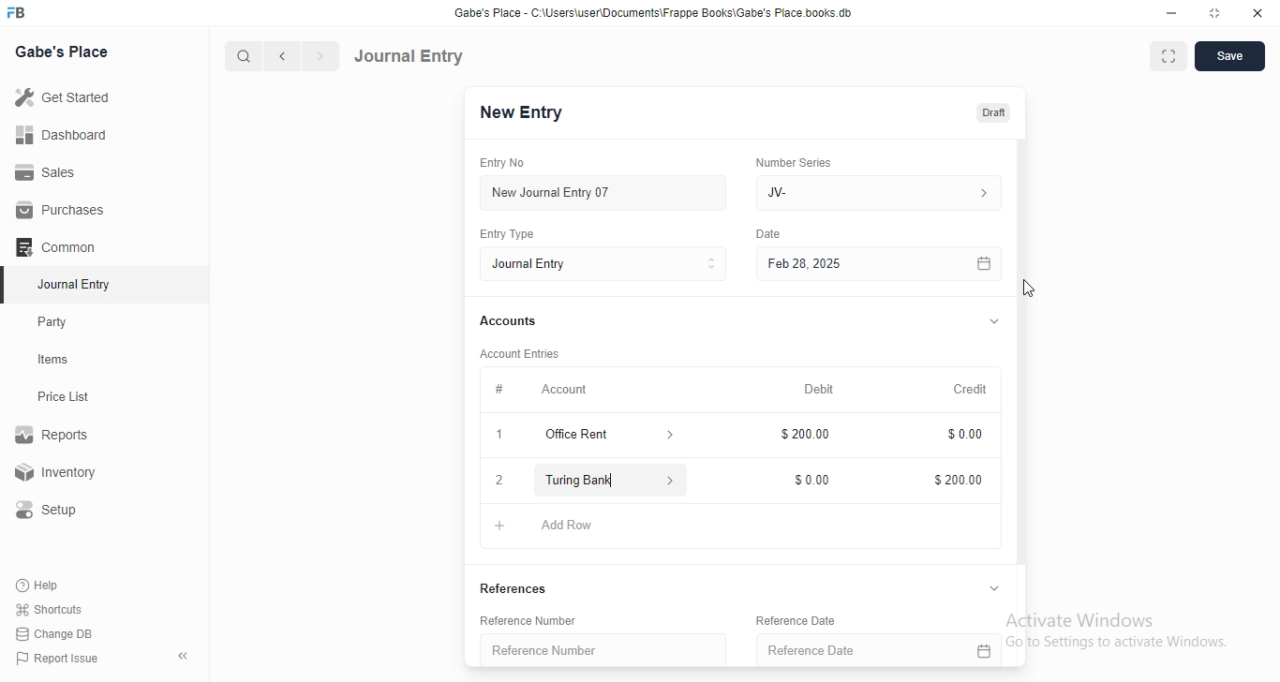  What do you see at coordinates (509, 234) in the screenshot?
I see `Entry Type` at bounding box center [509, 234].